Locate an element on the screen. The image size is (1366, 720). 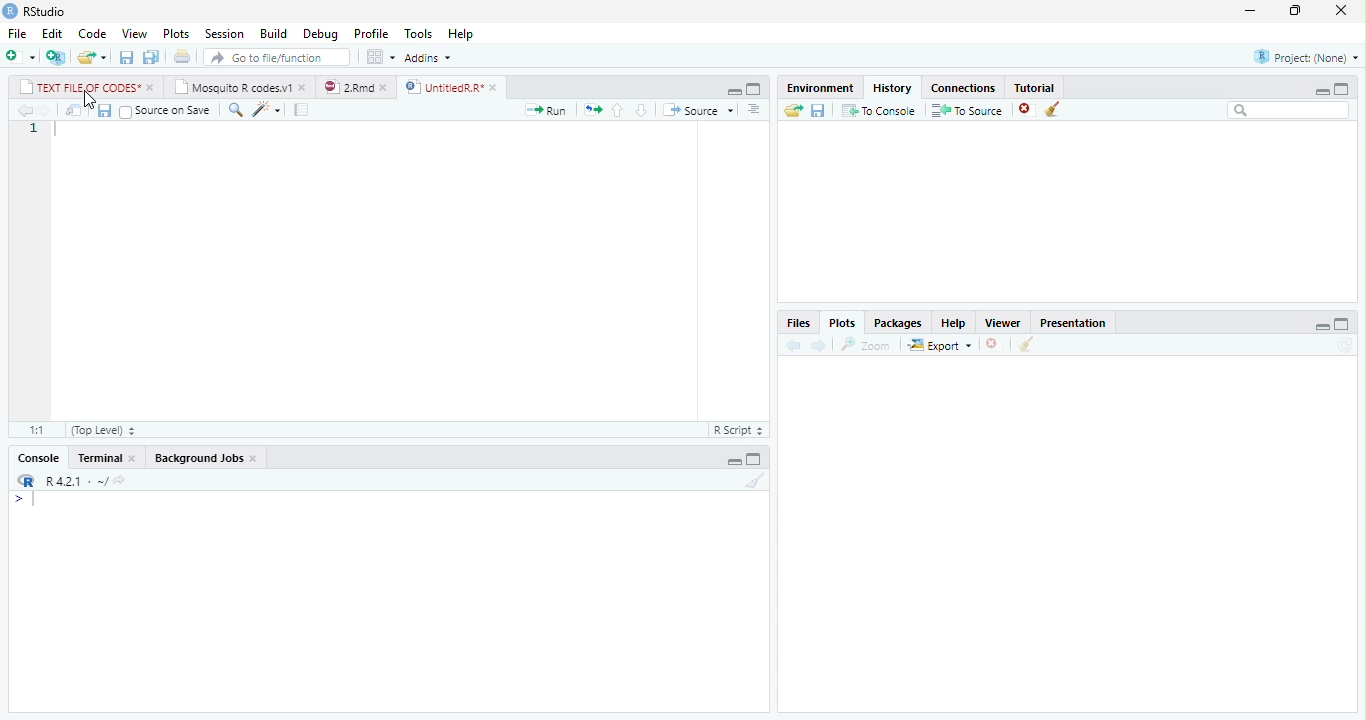
forward is located at coordinates (46, 111).